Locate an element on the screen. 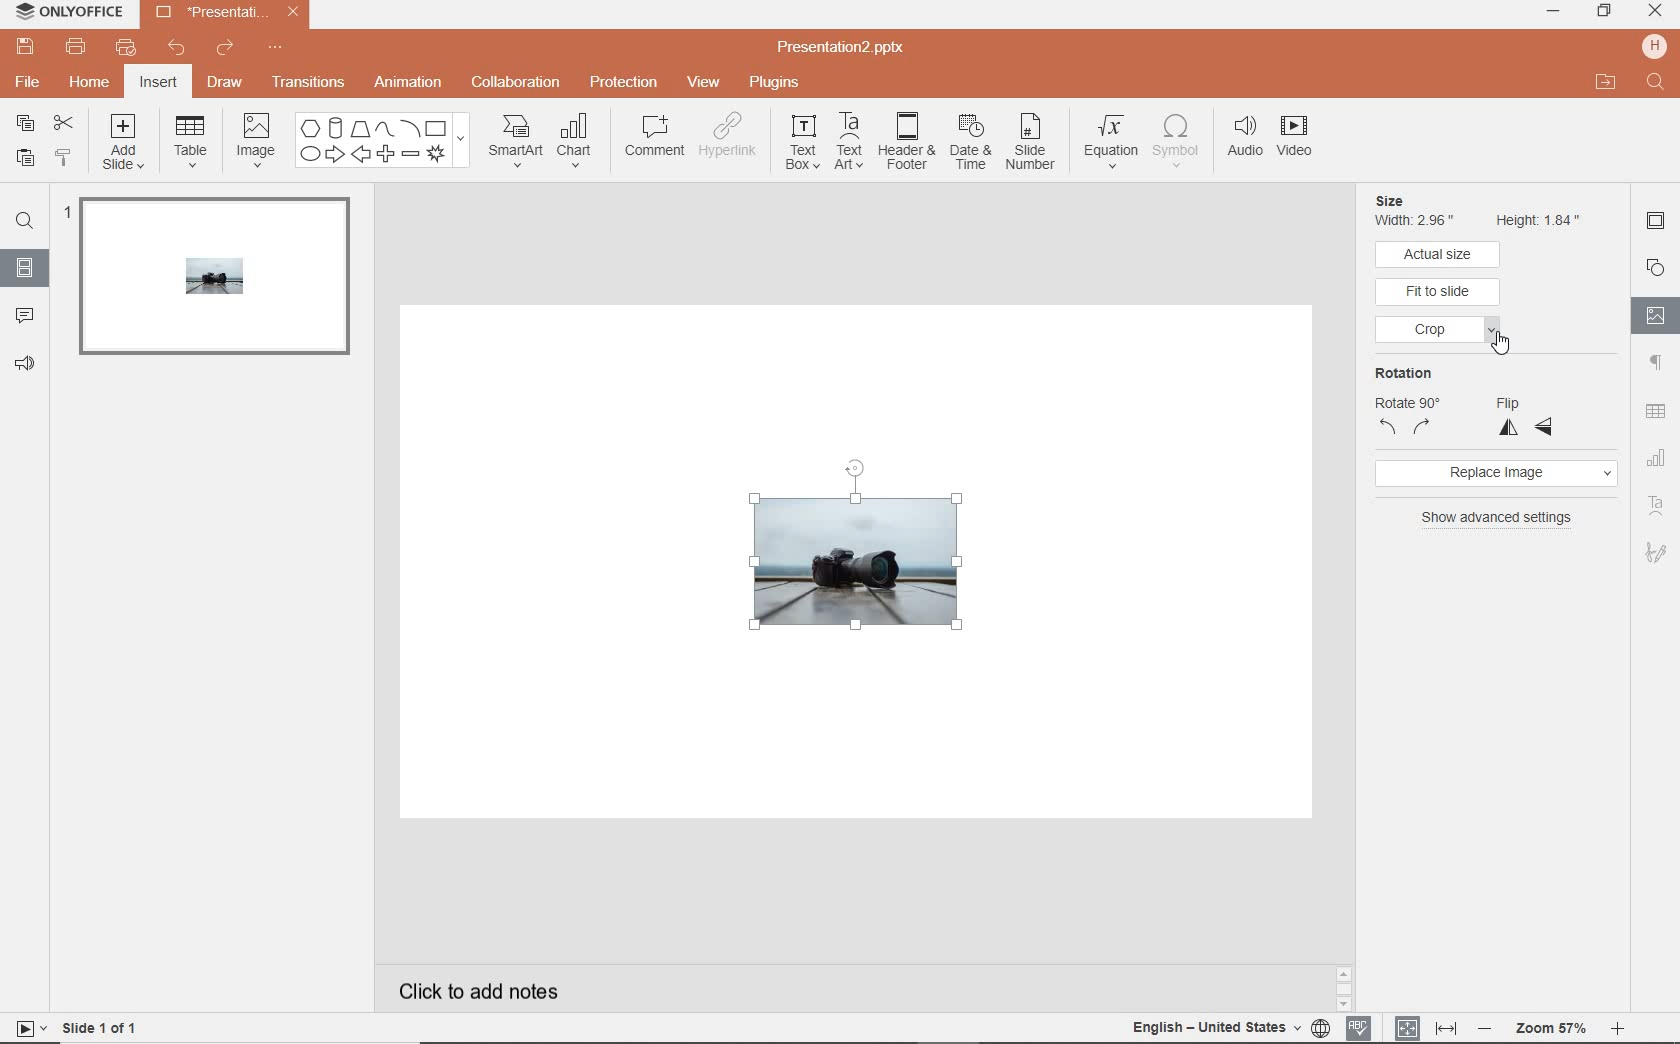  animation is located at coordinates (409, 83).